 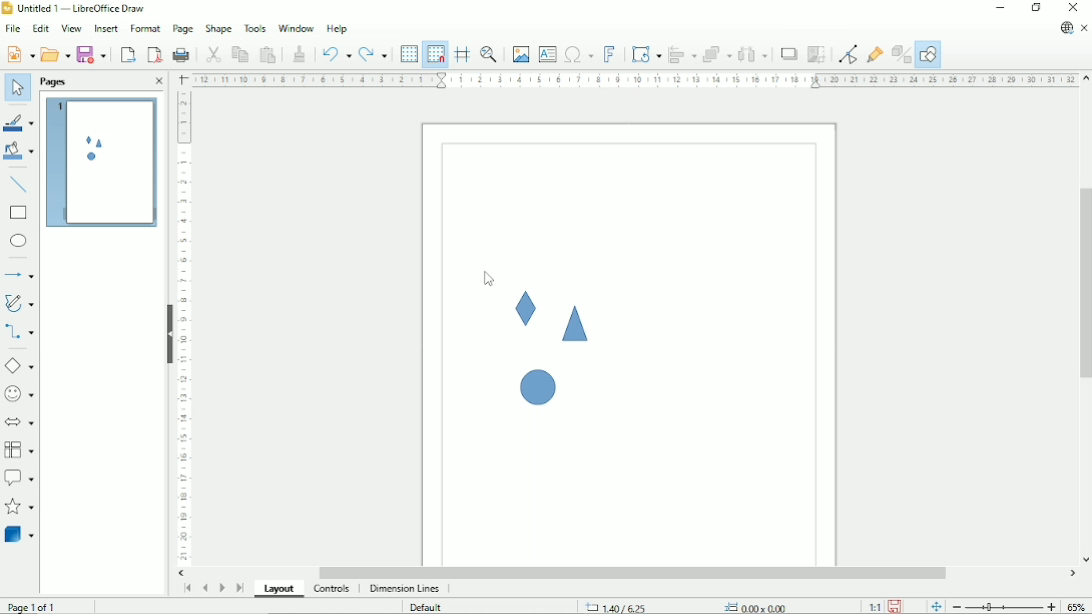 What do you see at coordinates (526, 309) in the screenshot?
I see `Shape` at bounding box center [526, 309].